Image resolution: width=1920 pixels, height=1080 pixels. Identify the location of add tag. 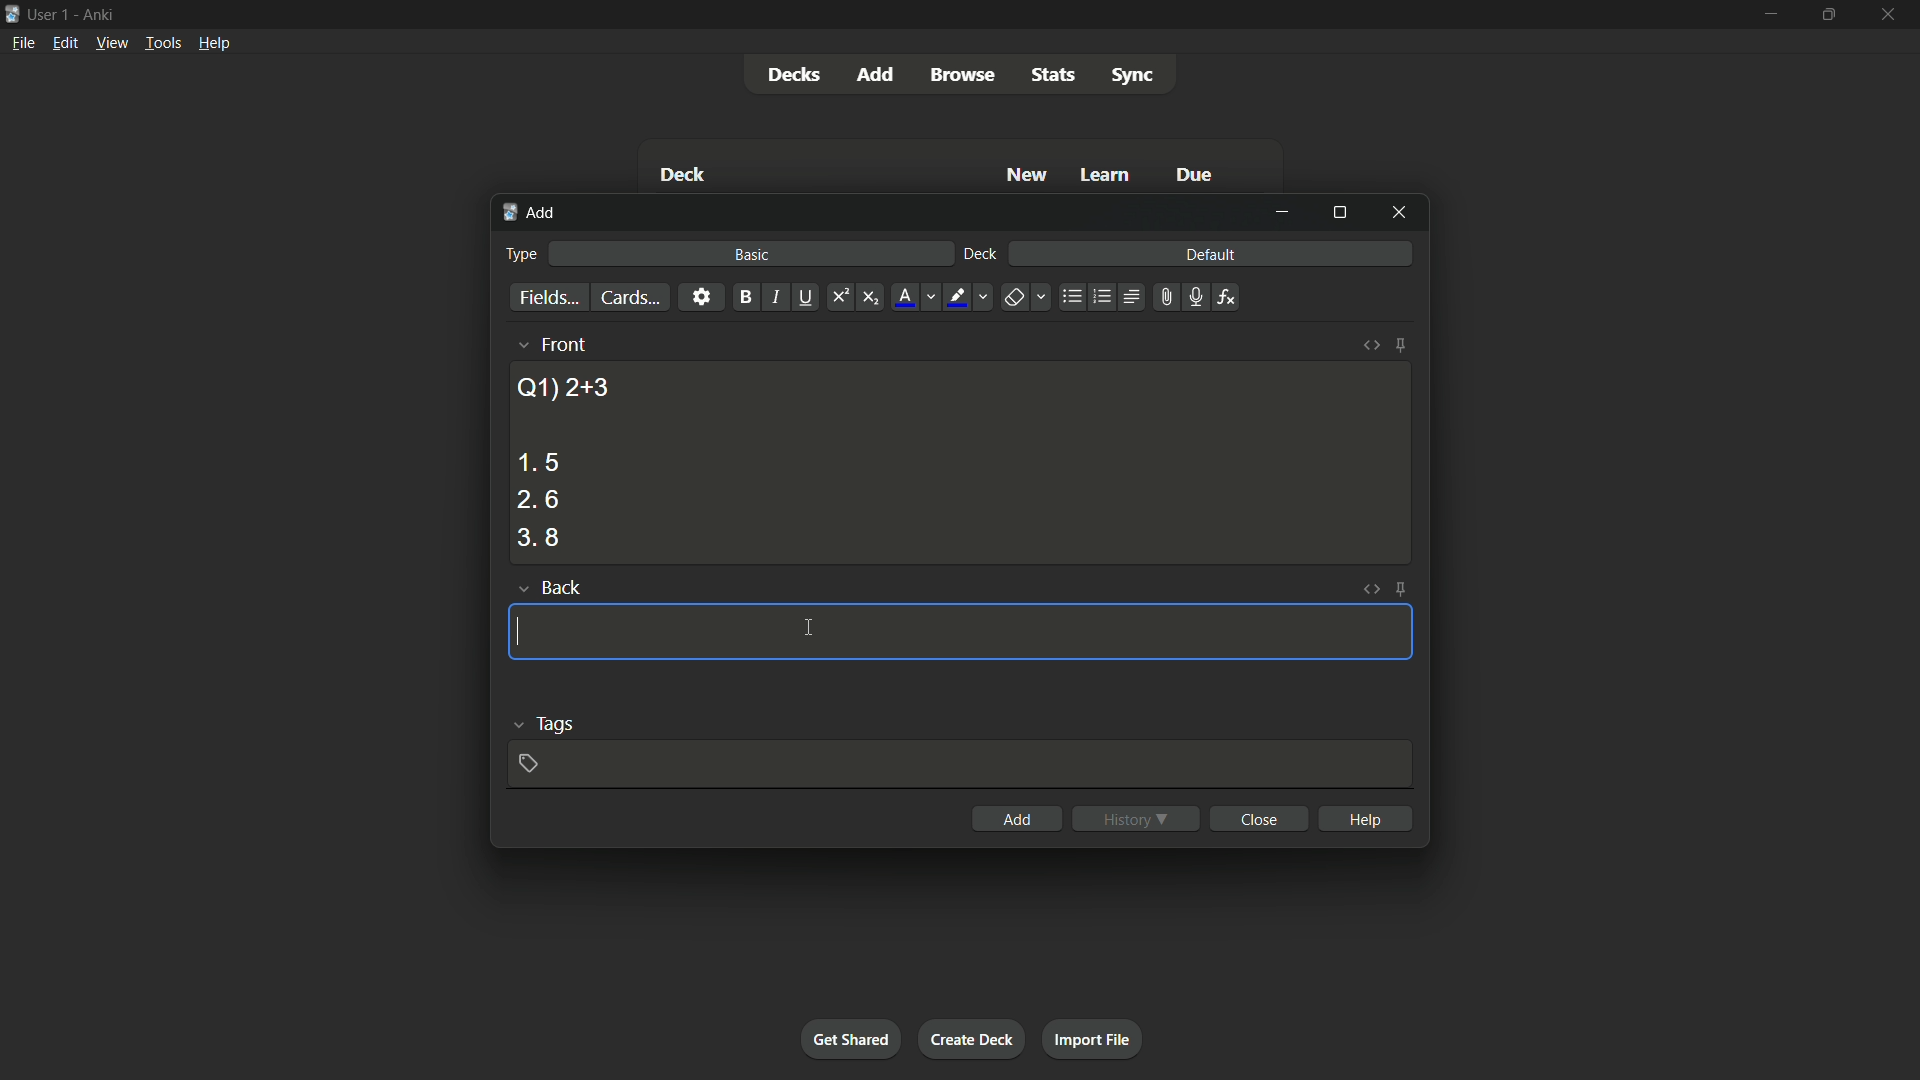
(527, 763).